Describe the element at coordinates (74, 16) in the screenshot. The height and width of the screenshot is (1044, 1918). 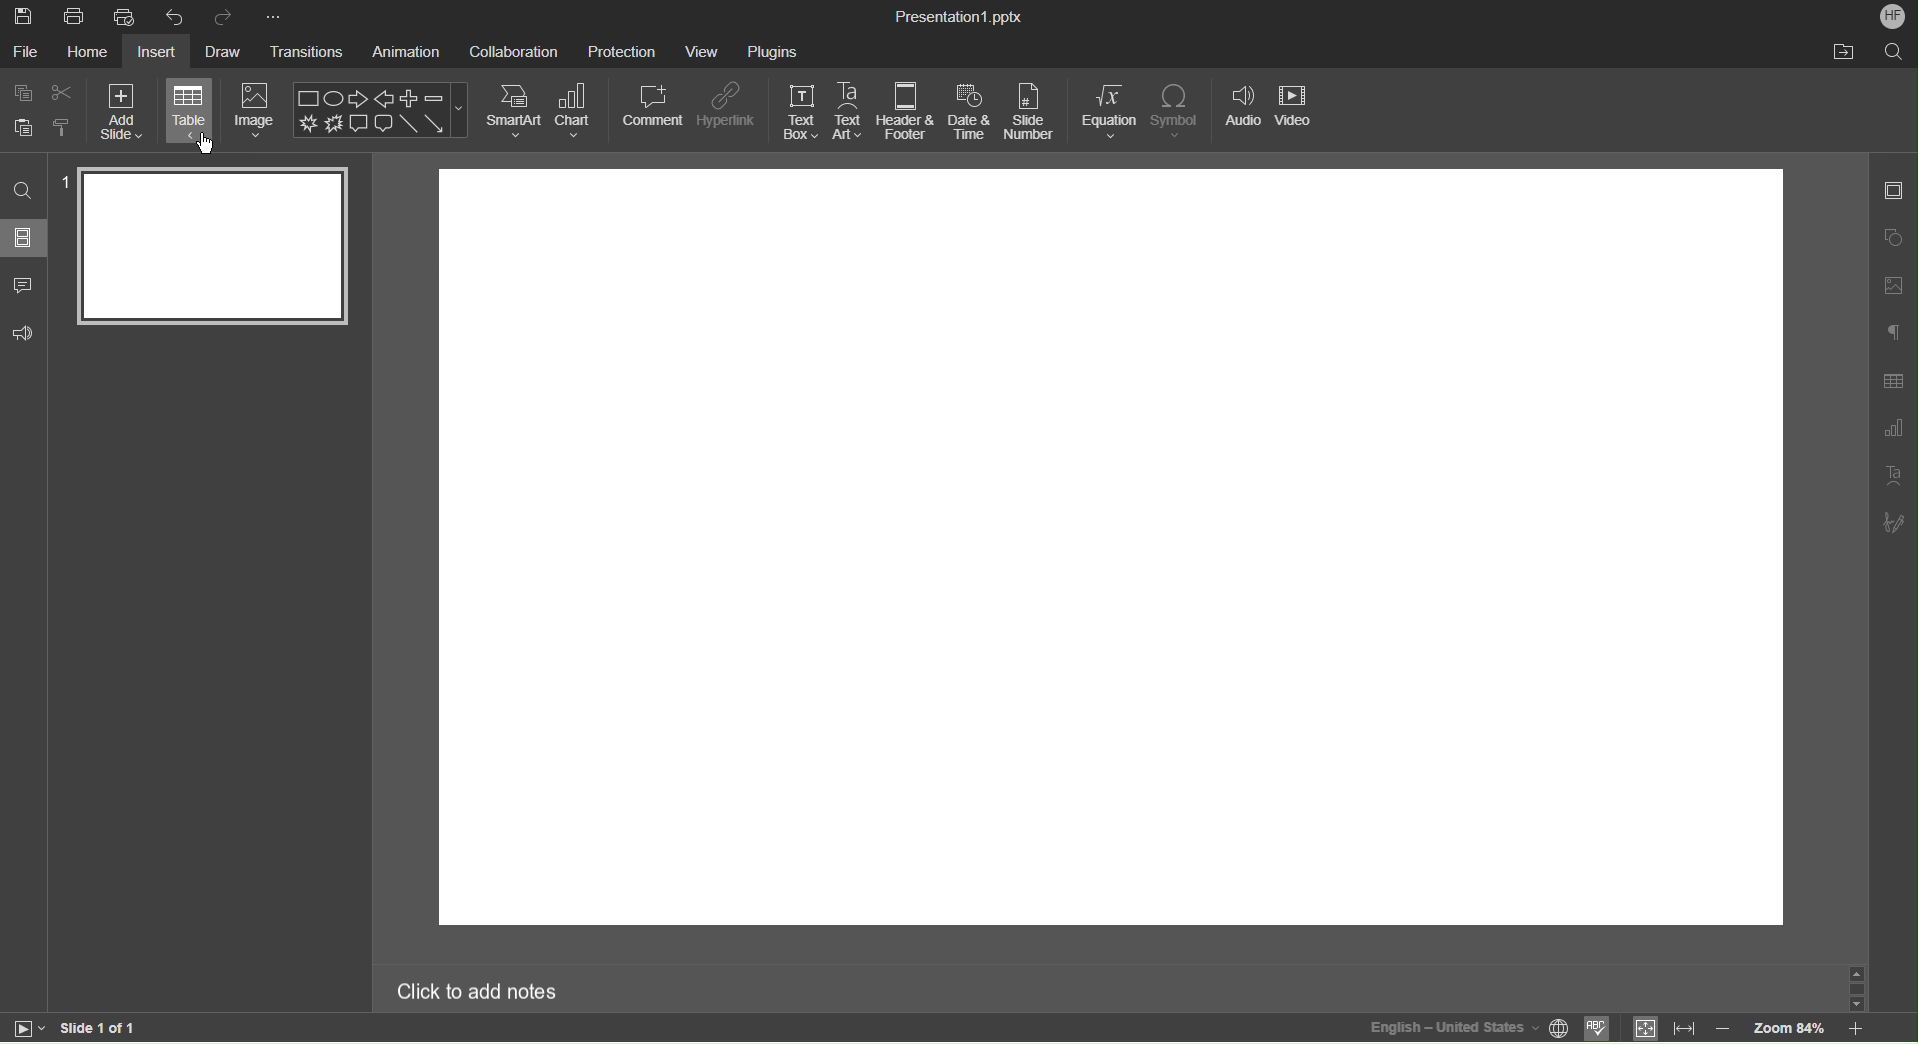
I see `Print` at that location.